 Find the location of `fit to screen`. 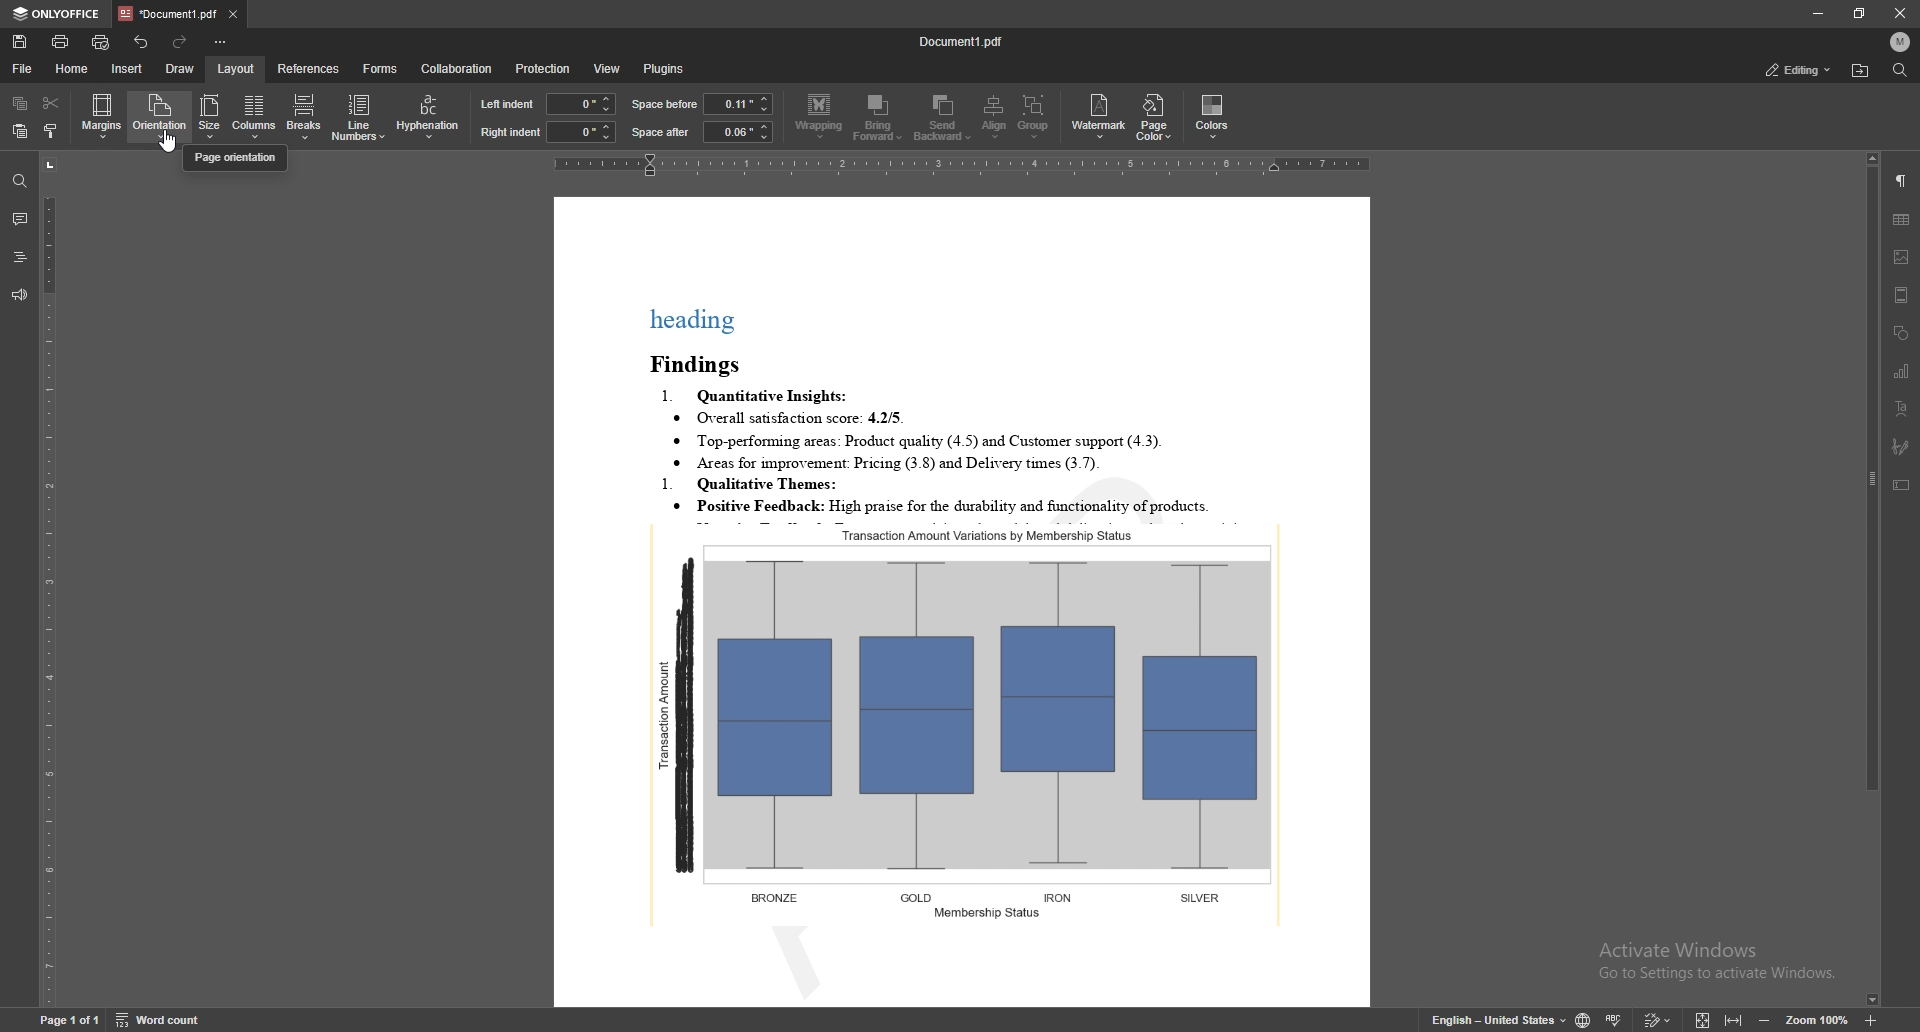

fit to screen is located at coordinates (1703, 1018).